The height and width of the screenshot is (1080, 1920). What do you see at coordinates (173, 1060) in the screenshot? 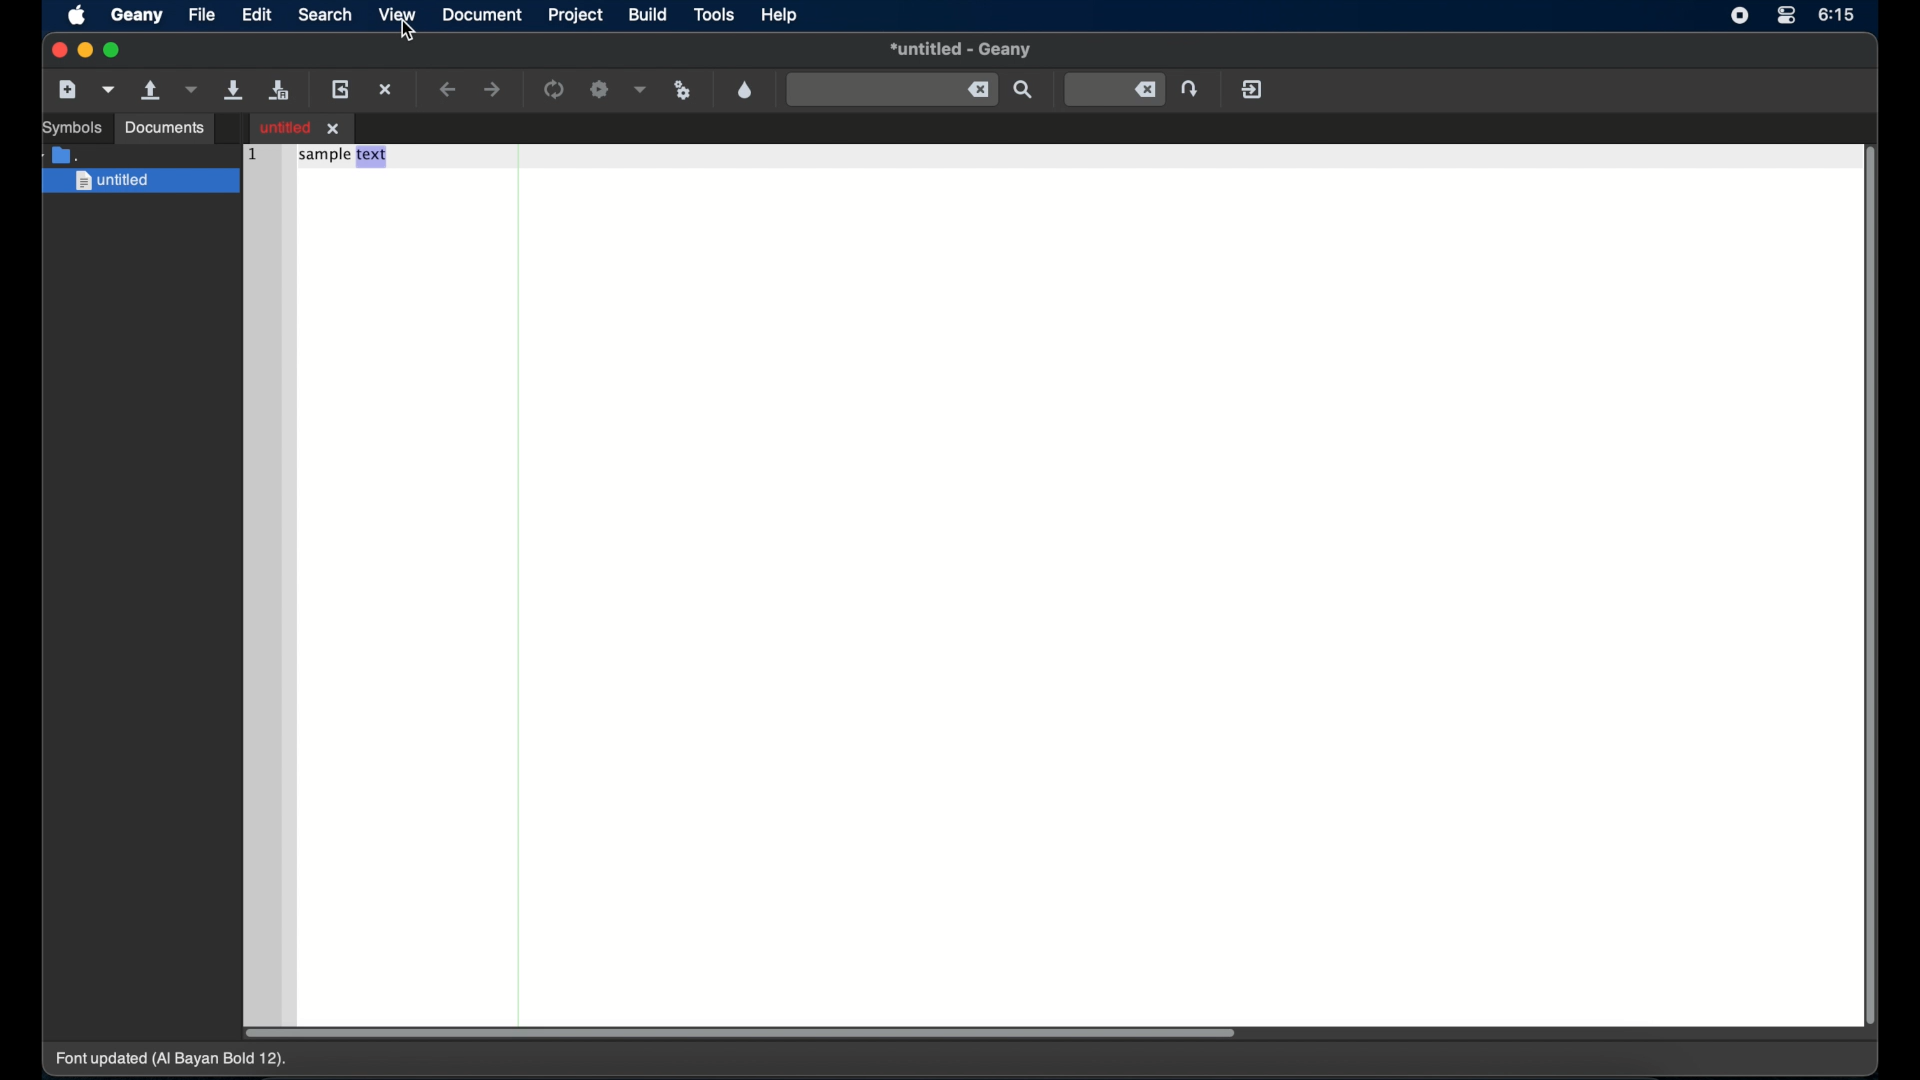
I see `font updated (AI Bayan Bold 12).` at bounding box center [173, 1060].